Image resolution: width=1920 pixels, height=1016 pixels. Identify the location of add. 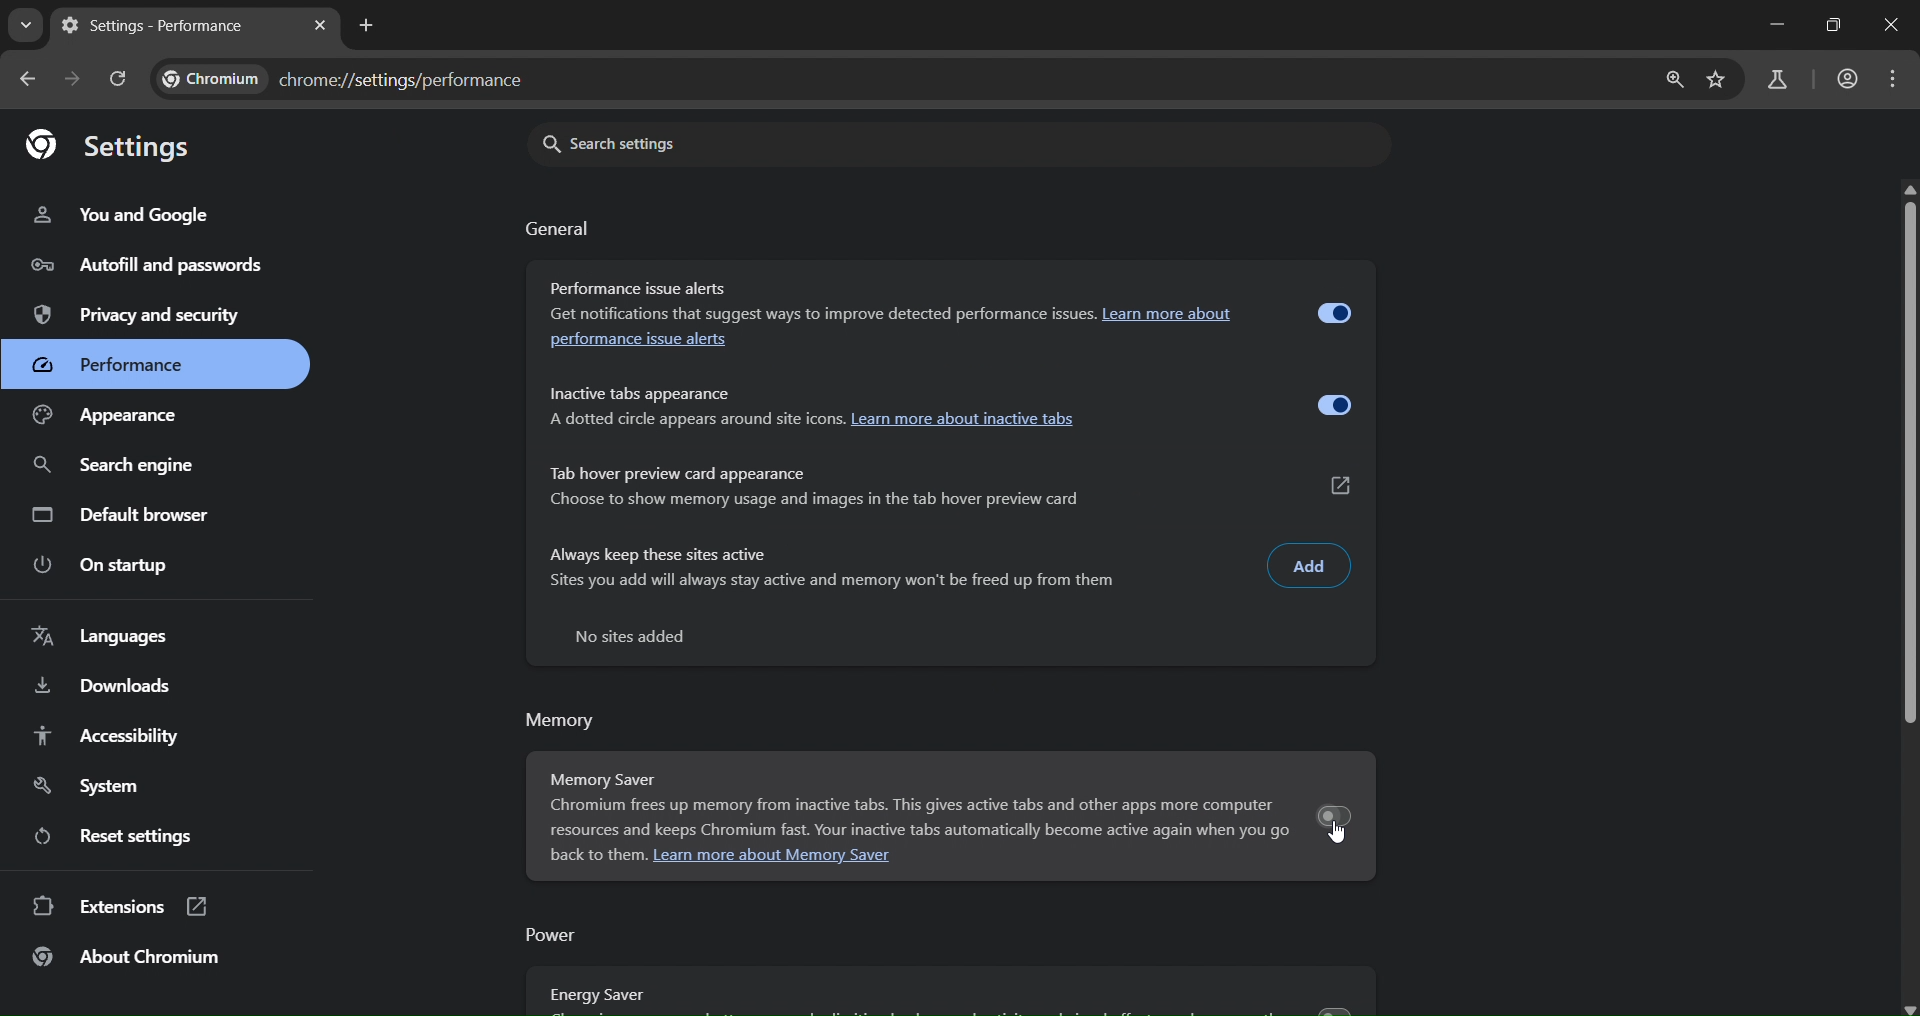
(1313, 565).